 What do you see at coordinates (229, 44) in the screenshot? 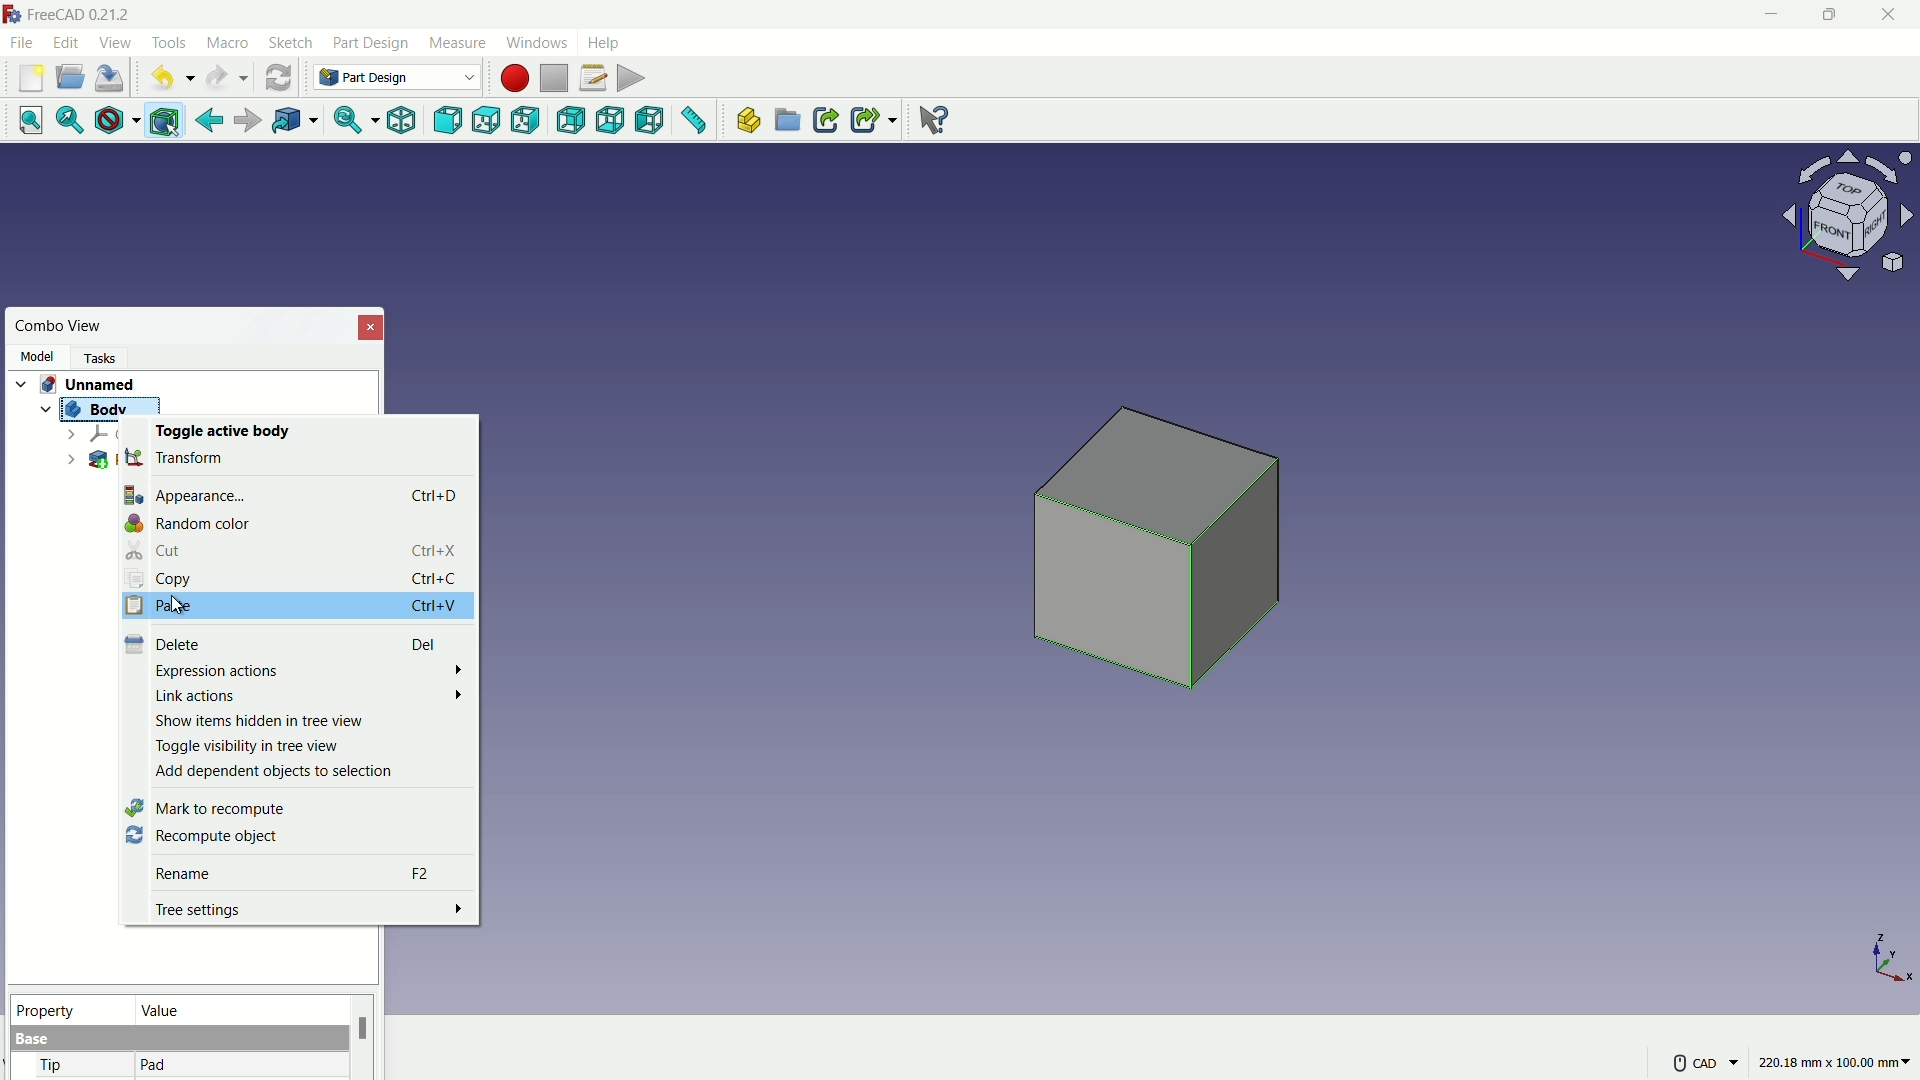
I see `macro` at bounding box center [229, 44].